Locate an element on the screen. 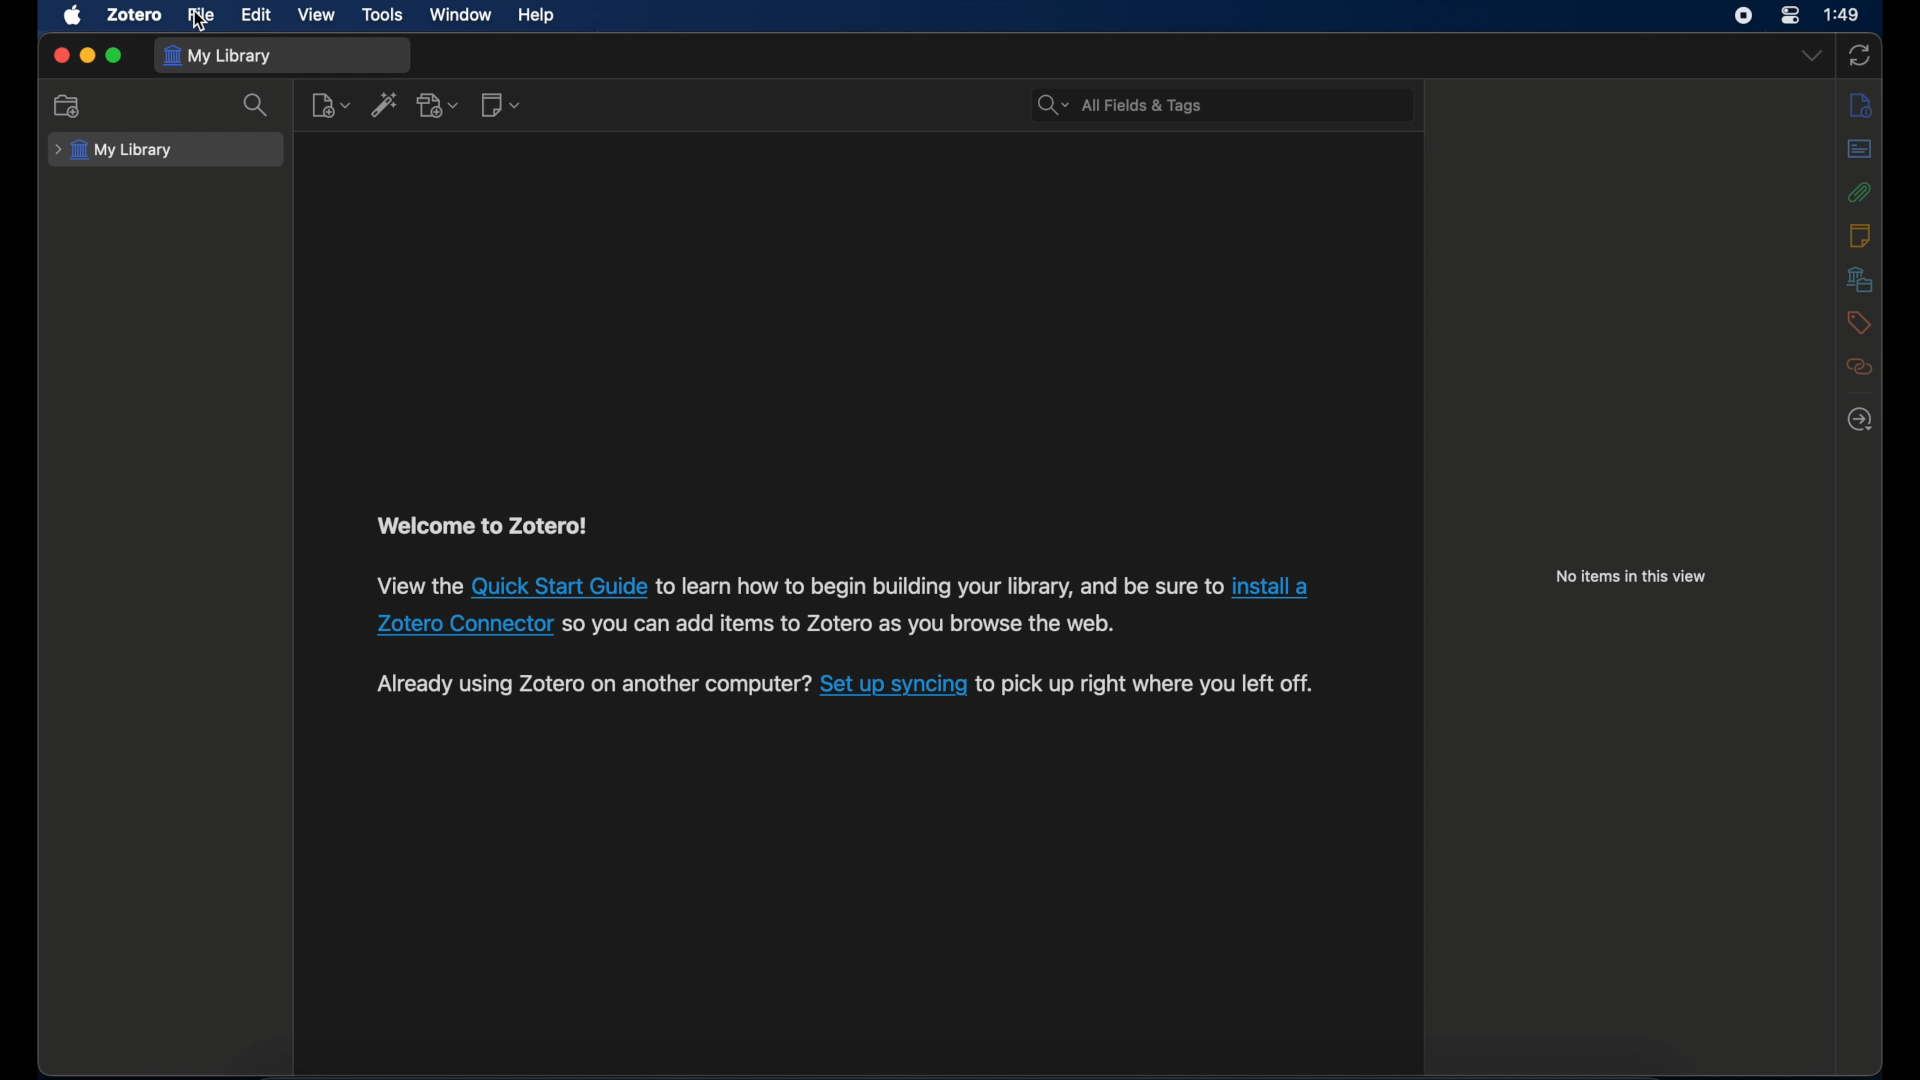 This screenshot has height=1080, width=1920. zotero is located at coordinates (133, 15).